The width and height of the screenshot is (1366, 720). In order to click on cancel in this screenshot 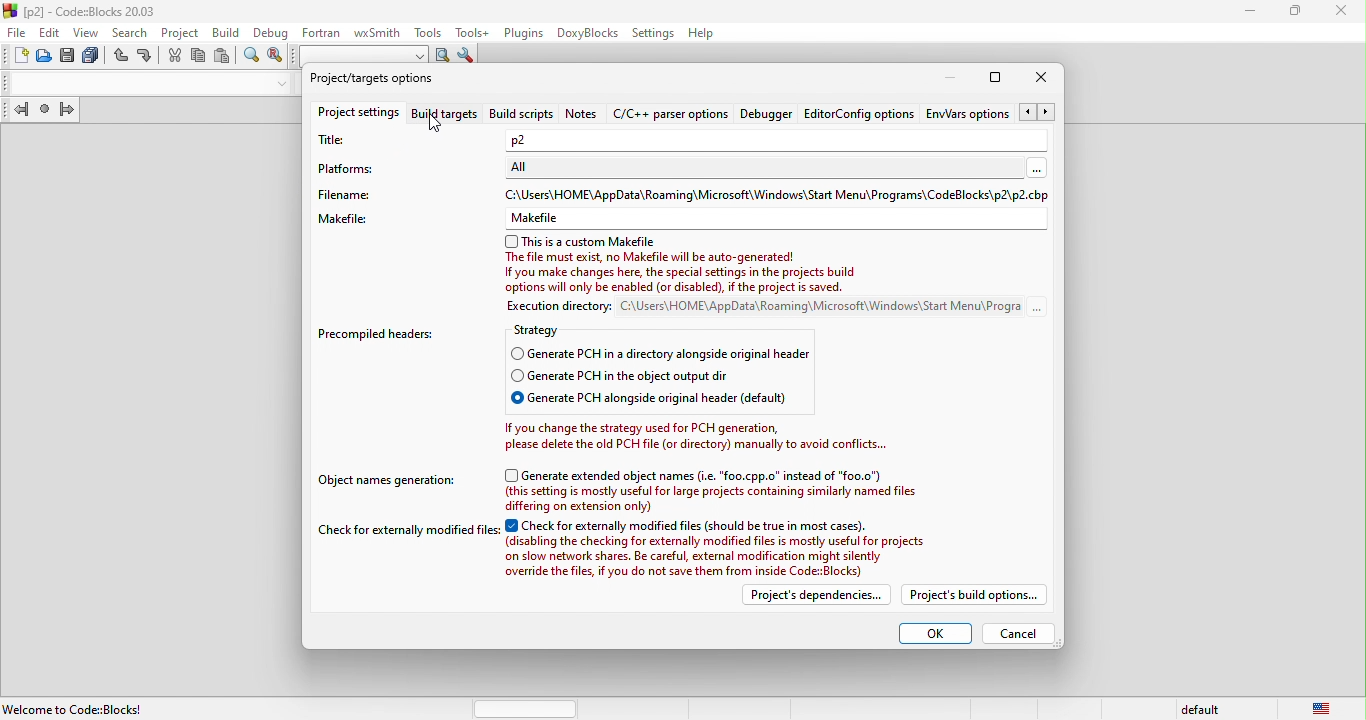, I will do `click(1019, 633)`.